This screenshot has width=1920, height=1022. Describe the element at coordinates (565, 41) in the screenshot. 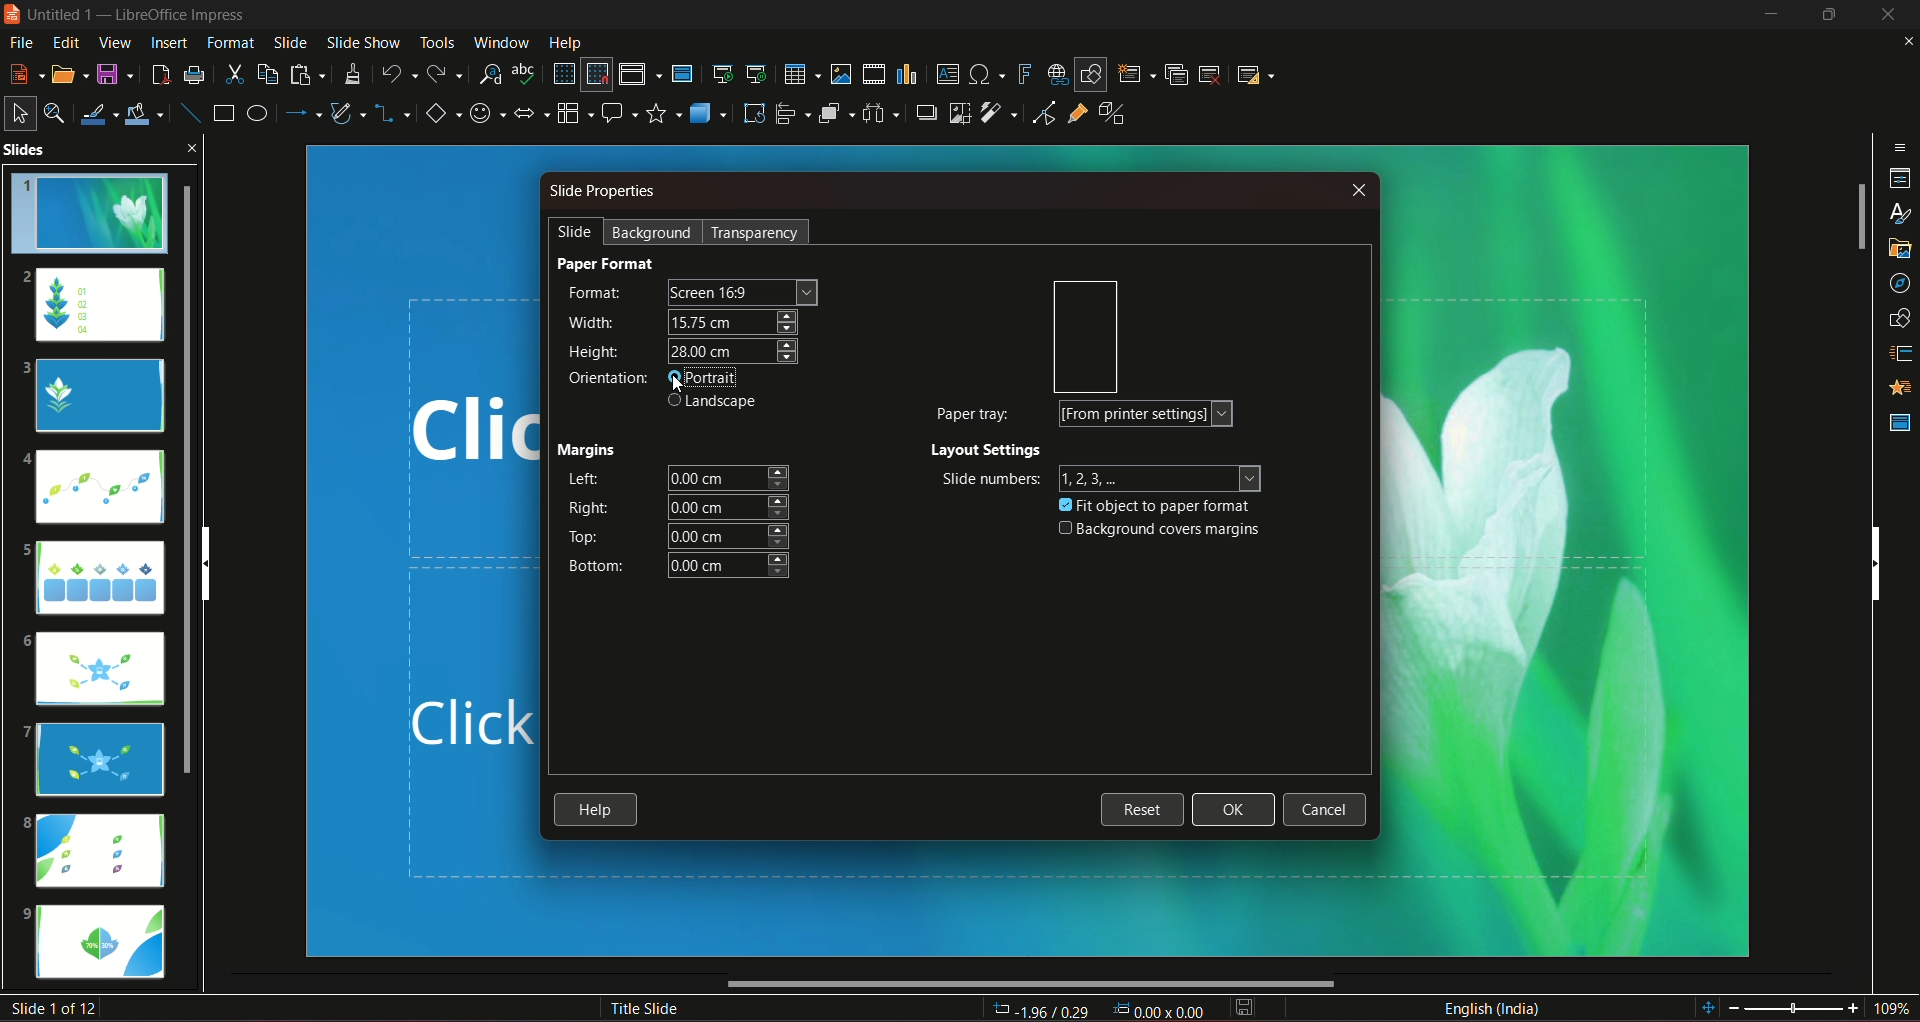

I see `help` at that location.